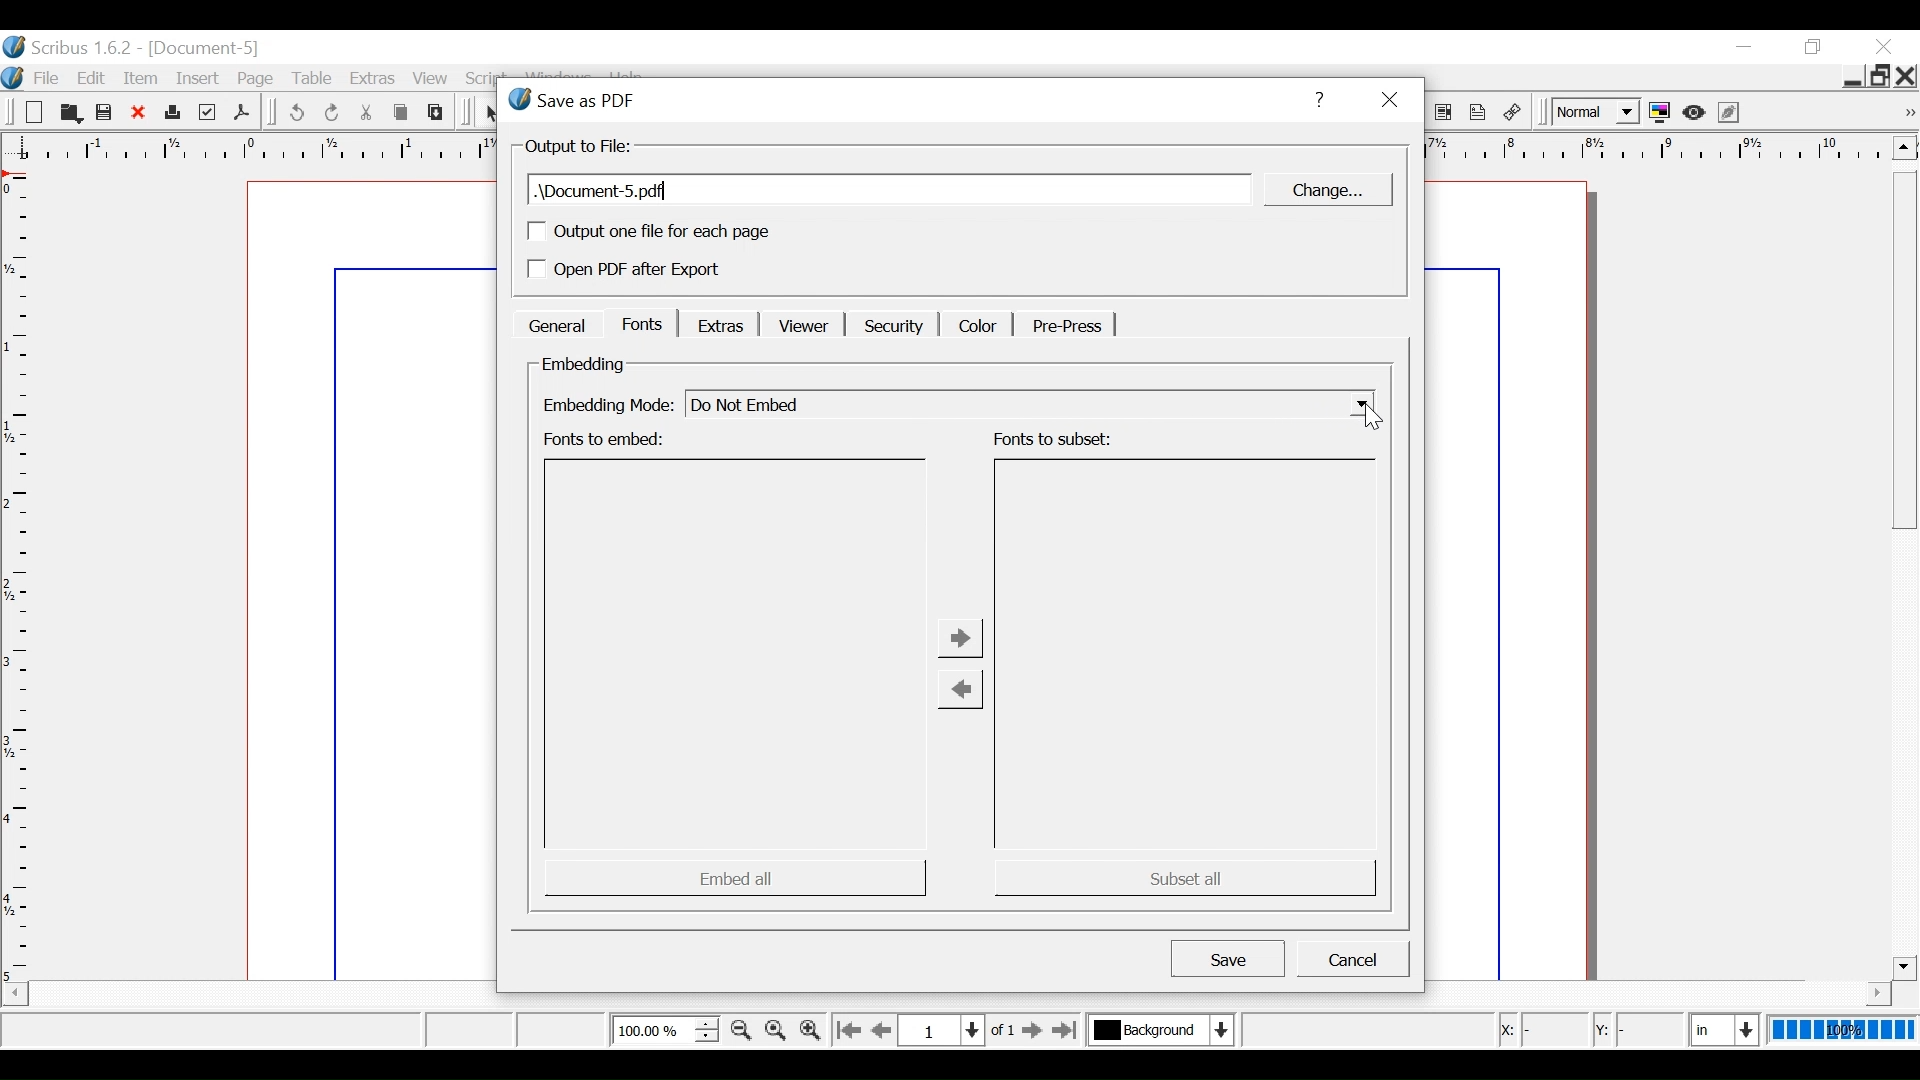  Describe the element at coordinates (316, 80) in the screenshot. I see `Table` at that location.